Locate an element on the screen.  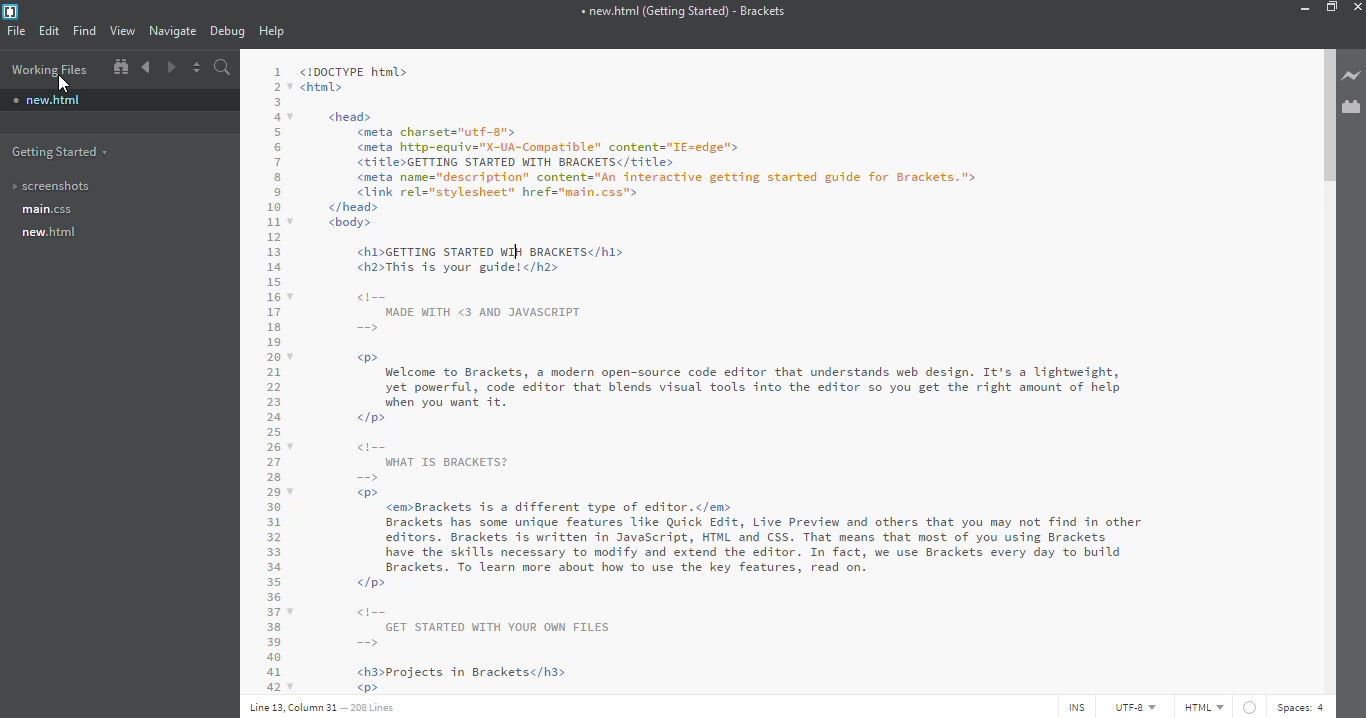
new is located at coordinates (52, 233).